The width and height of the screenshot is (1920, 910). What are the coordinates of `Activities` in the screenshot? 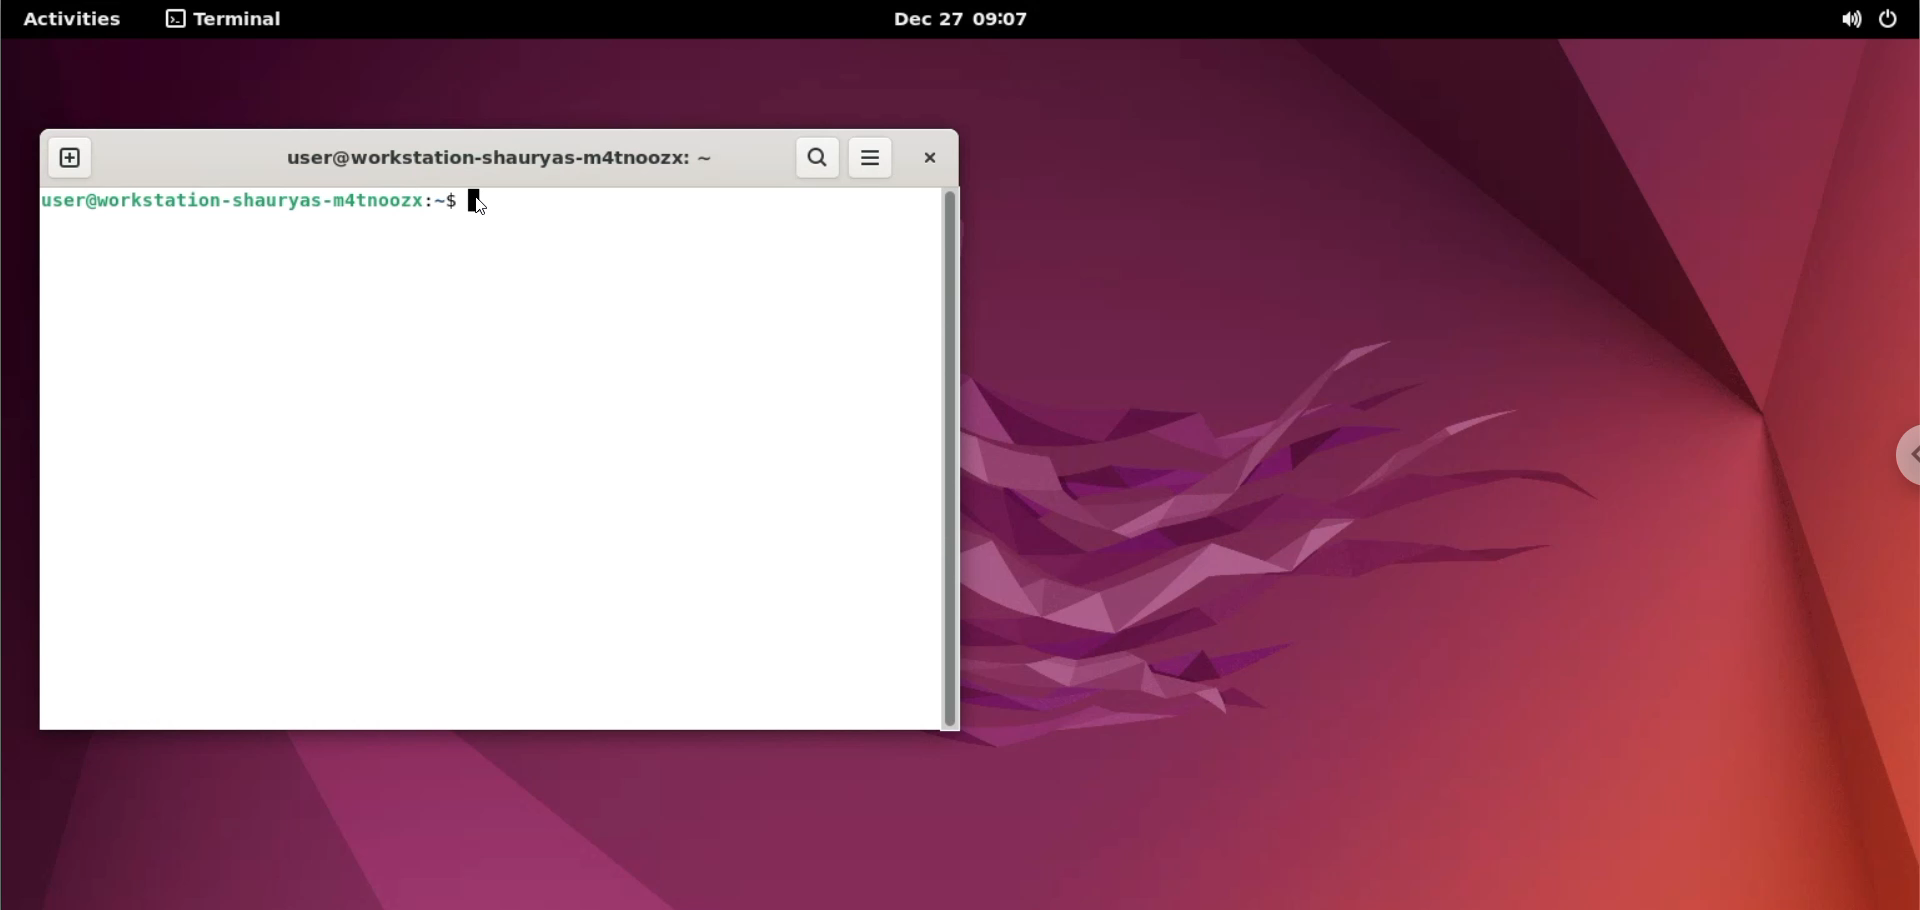 It's located at (71, 23).